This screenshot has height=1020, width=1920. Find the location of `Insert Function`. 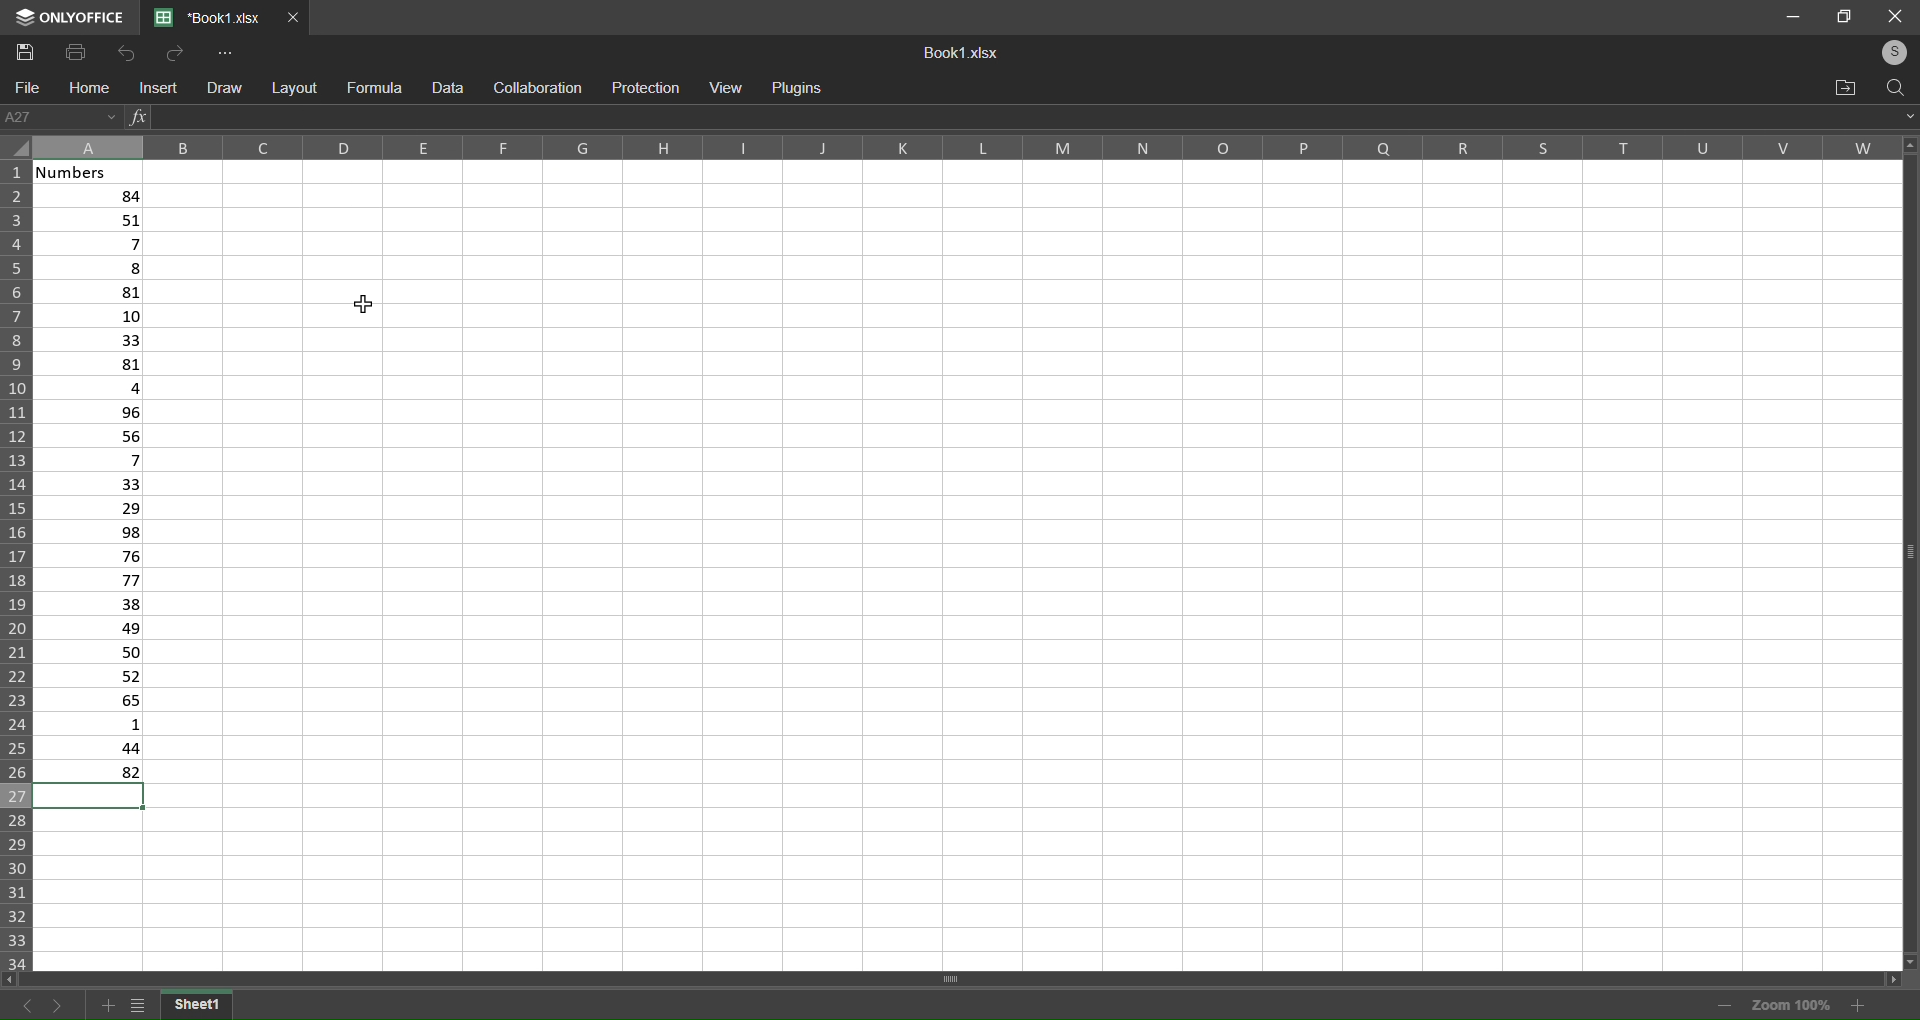

Insert Function is located at coordinates (138, 119).